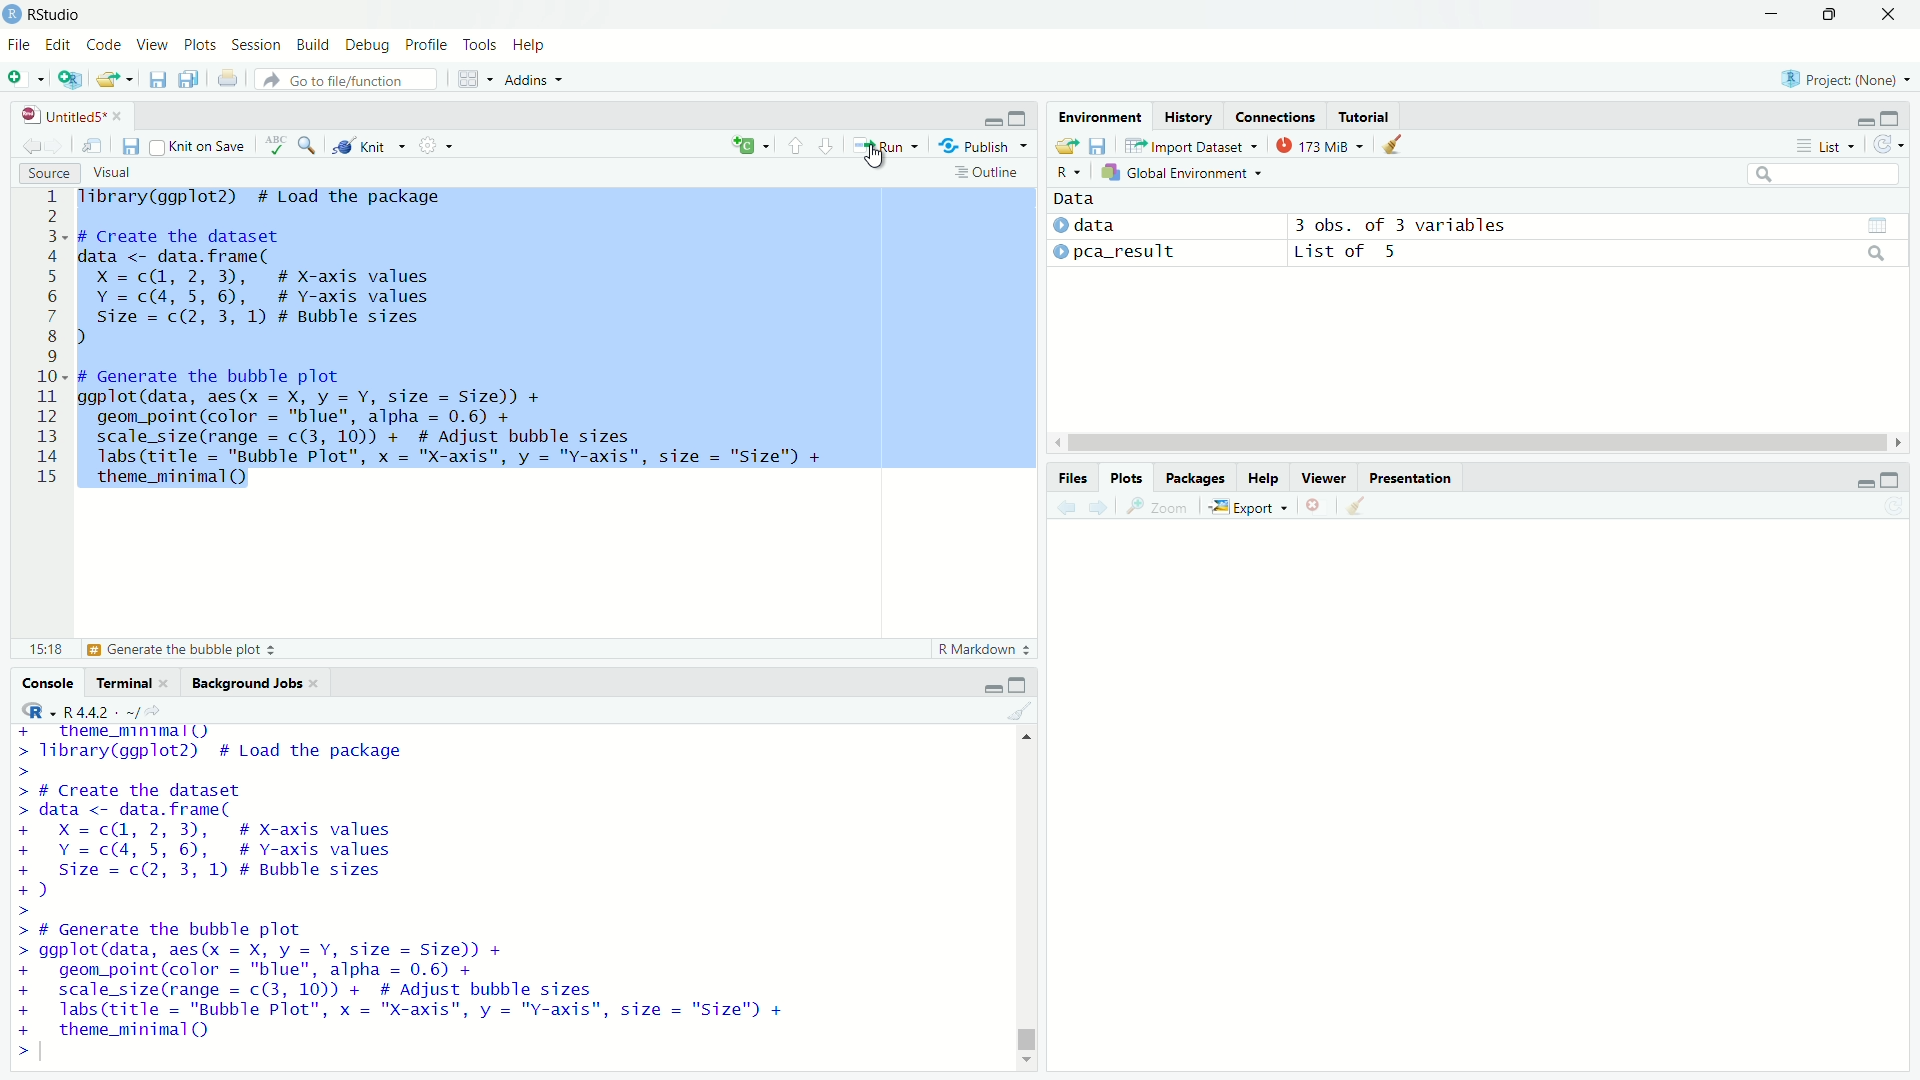 The width and height of the screenshot is (1920, 1080). Describe the element at coordinates (1843, 78) in the screenshot. I see `selected project : none` at that location.